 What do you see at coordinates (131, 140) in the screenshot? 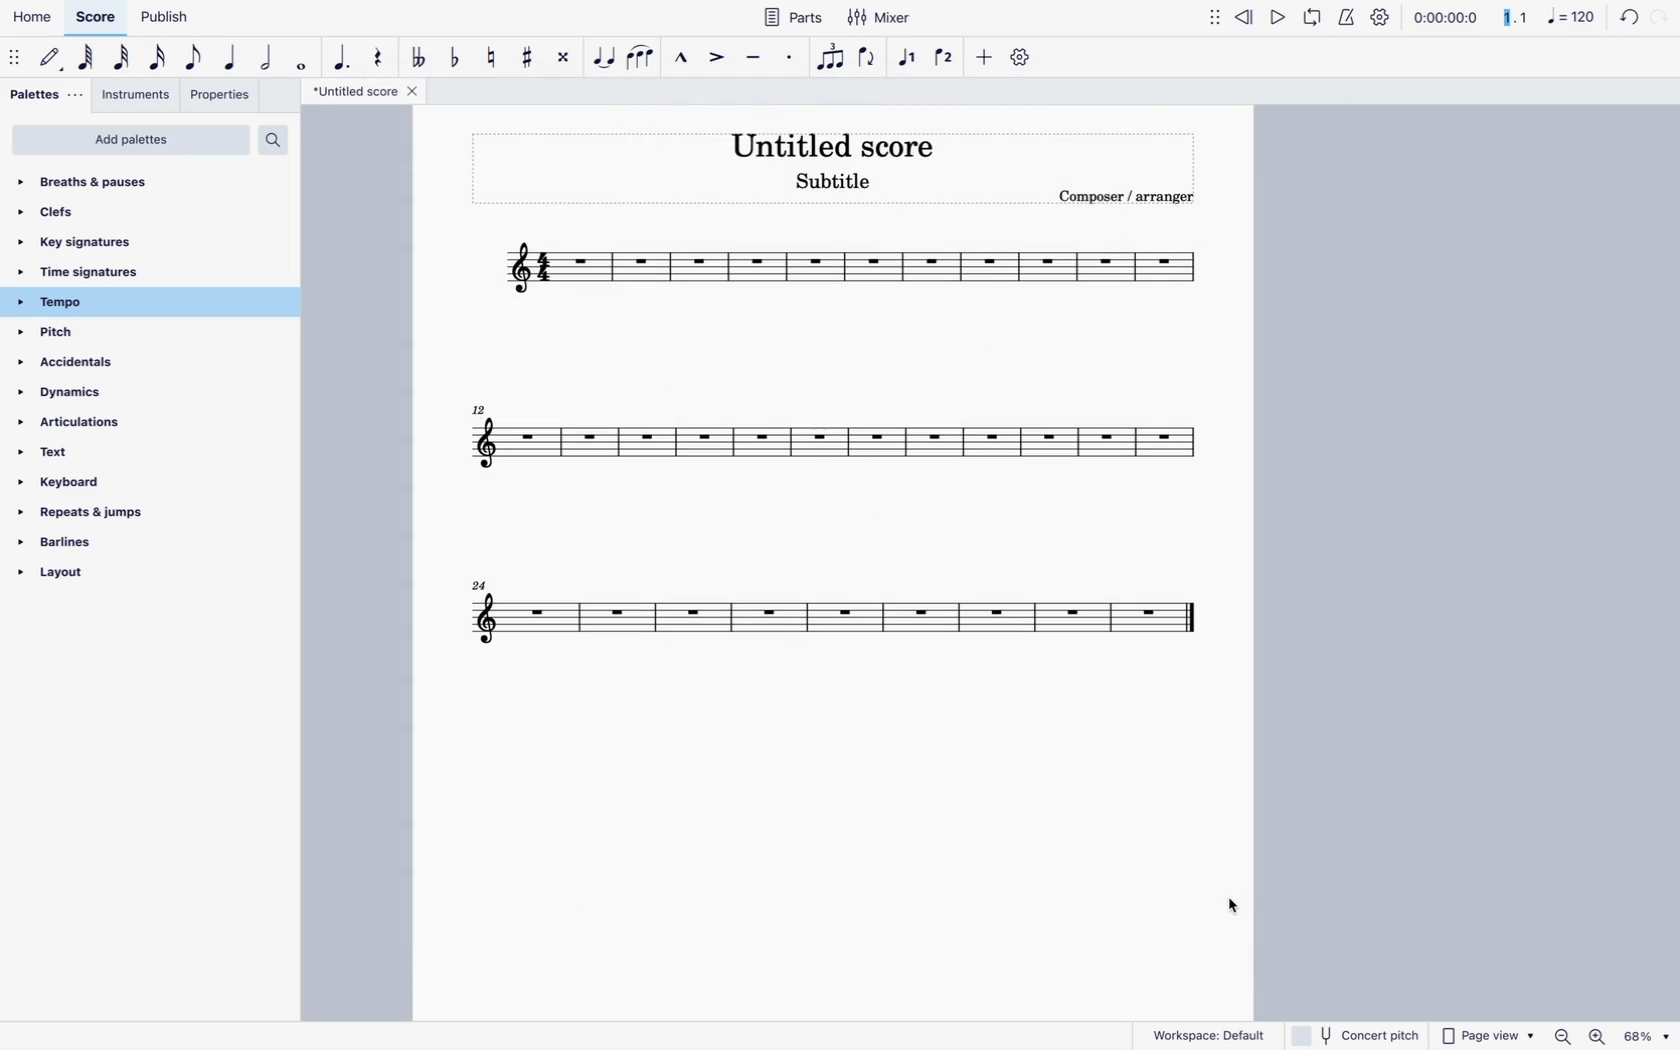
I see `add palettes` at bounding box center [131, 140].